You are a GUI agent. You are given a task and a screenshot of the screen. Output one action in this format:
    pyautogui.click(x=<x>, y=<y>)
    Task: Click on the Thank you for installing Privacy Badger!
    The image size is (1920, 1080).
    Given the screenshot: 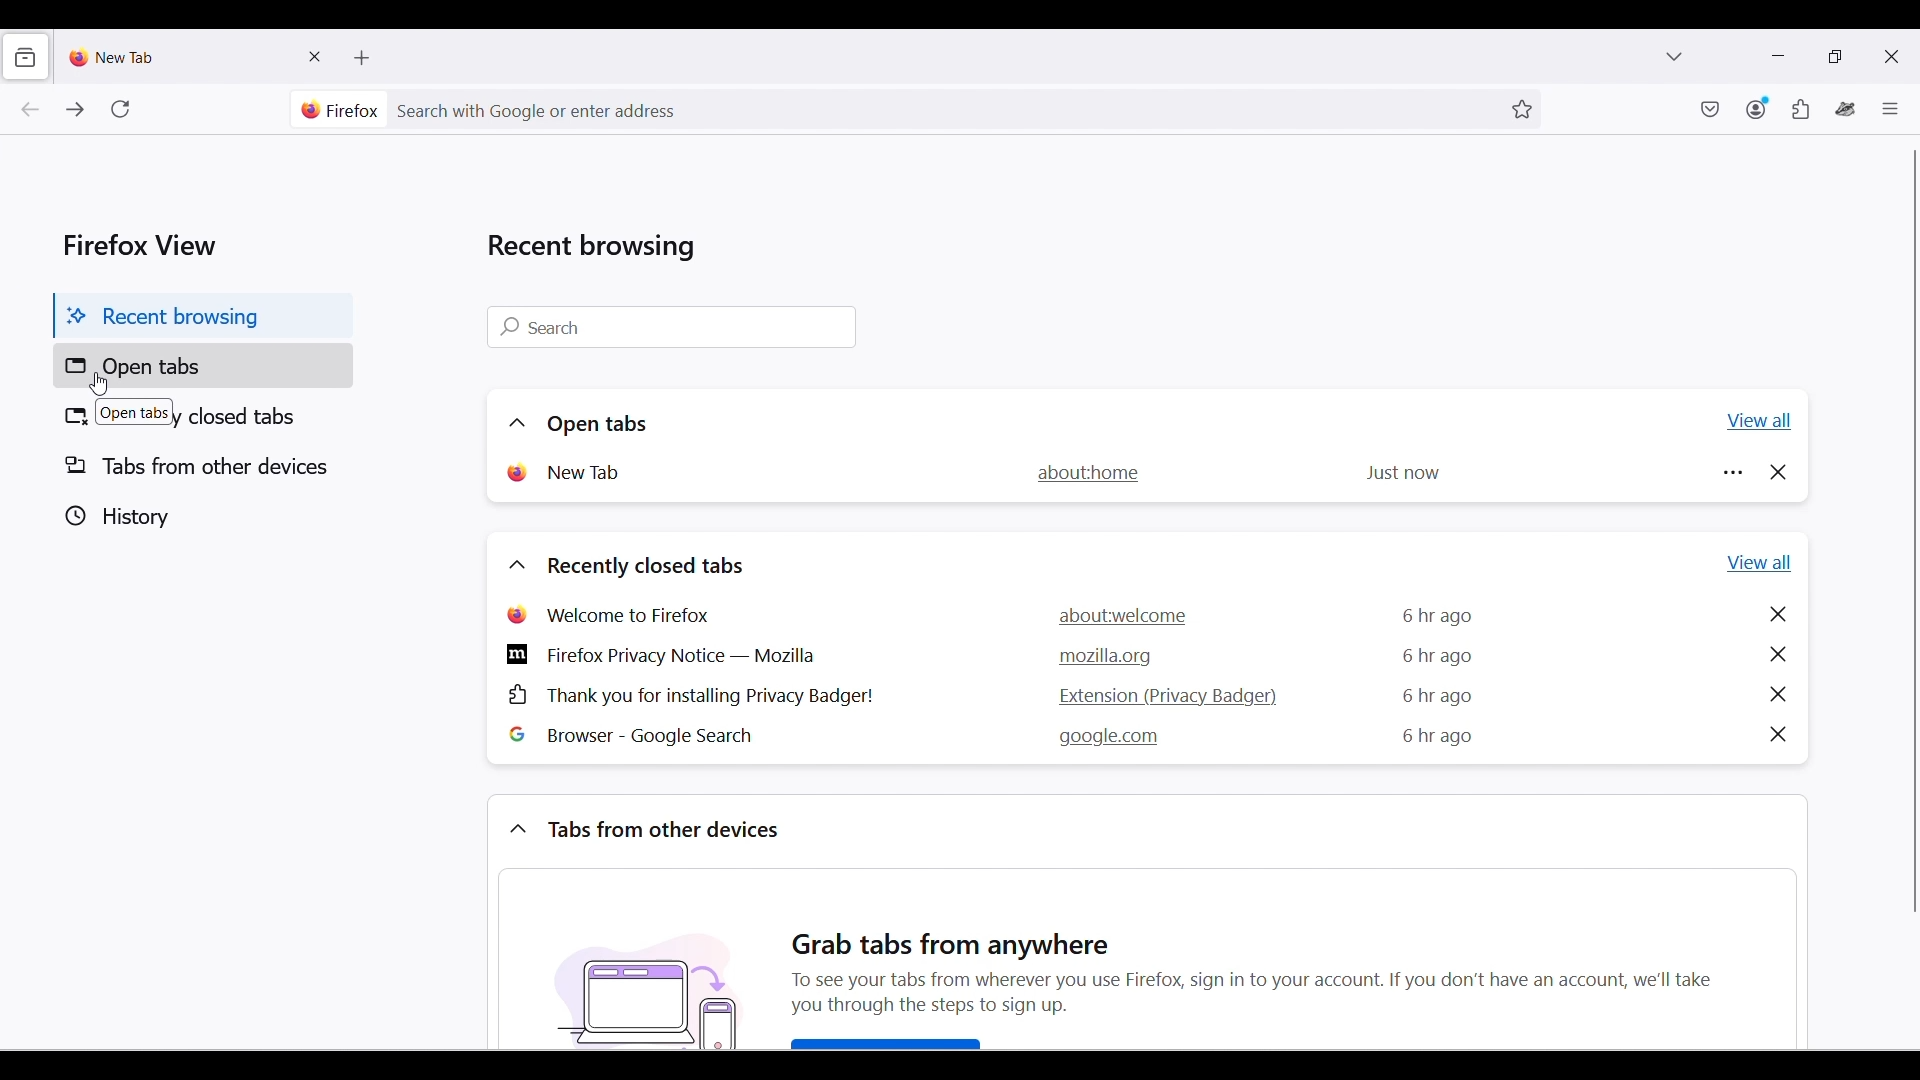 What is the action you would take?
    pyautogui.click(x=690, y=696)
    